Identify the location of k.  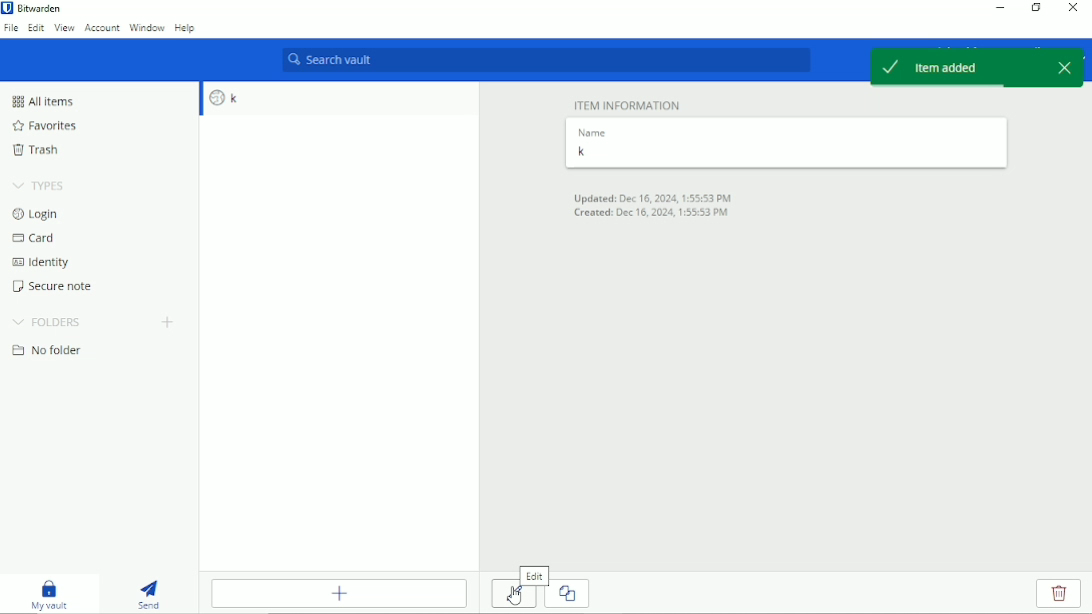
(339, 99).